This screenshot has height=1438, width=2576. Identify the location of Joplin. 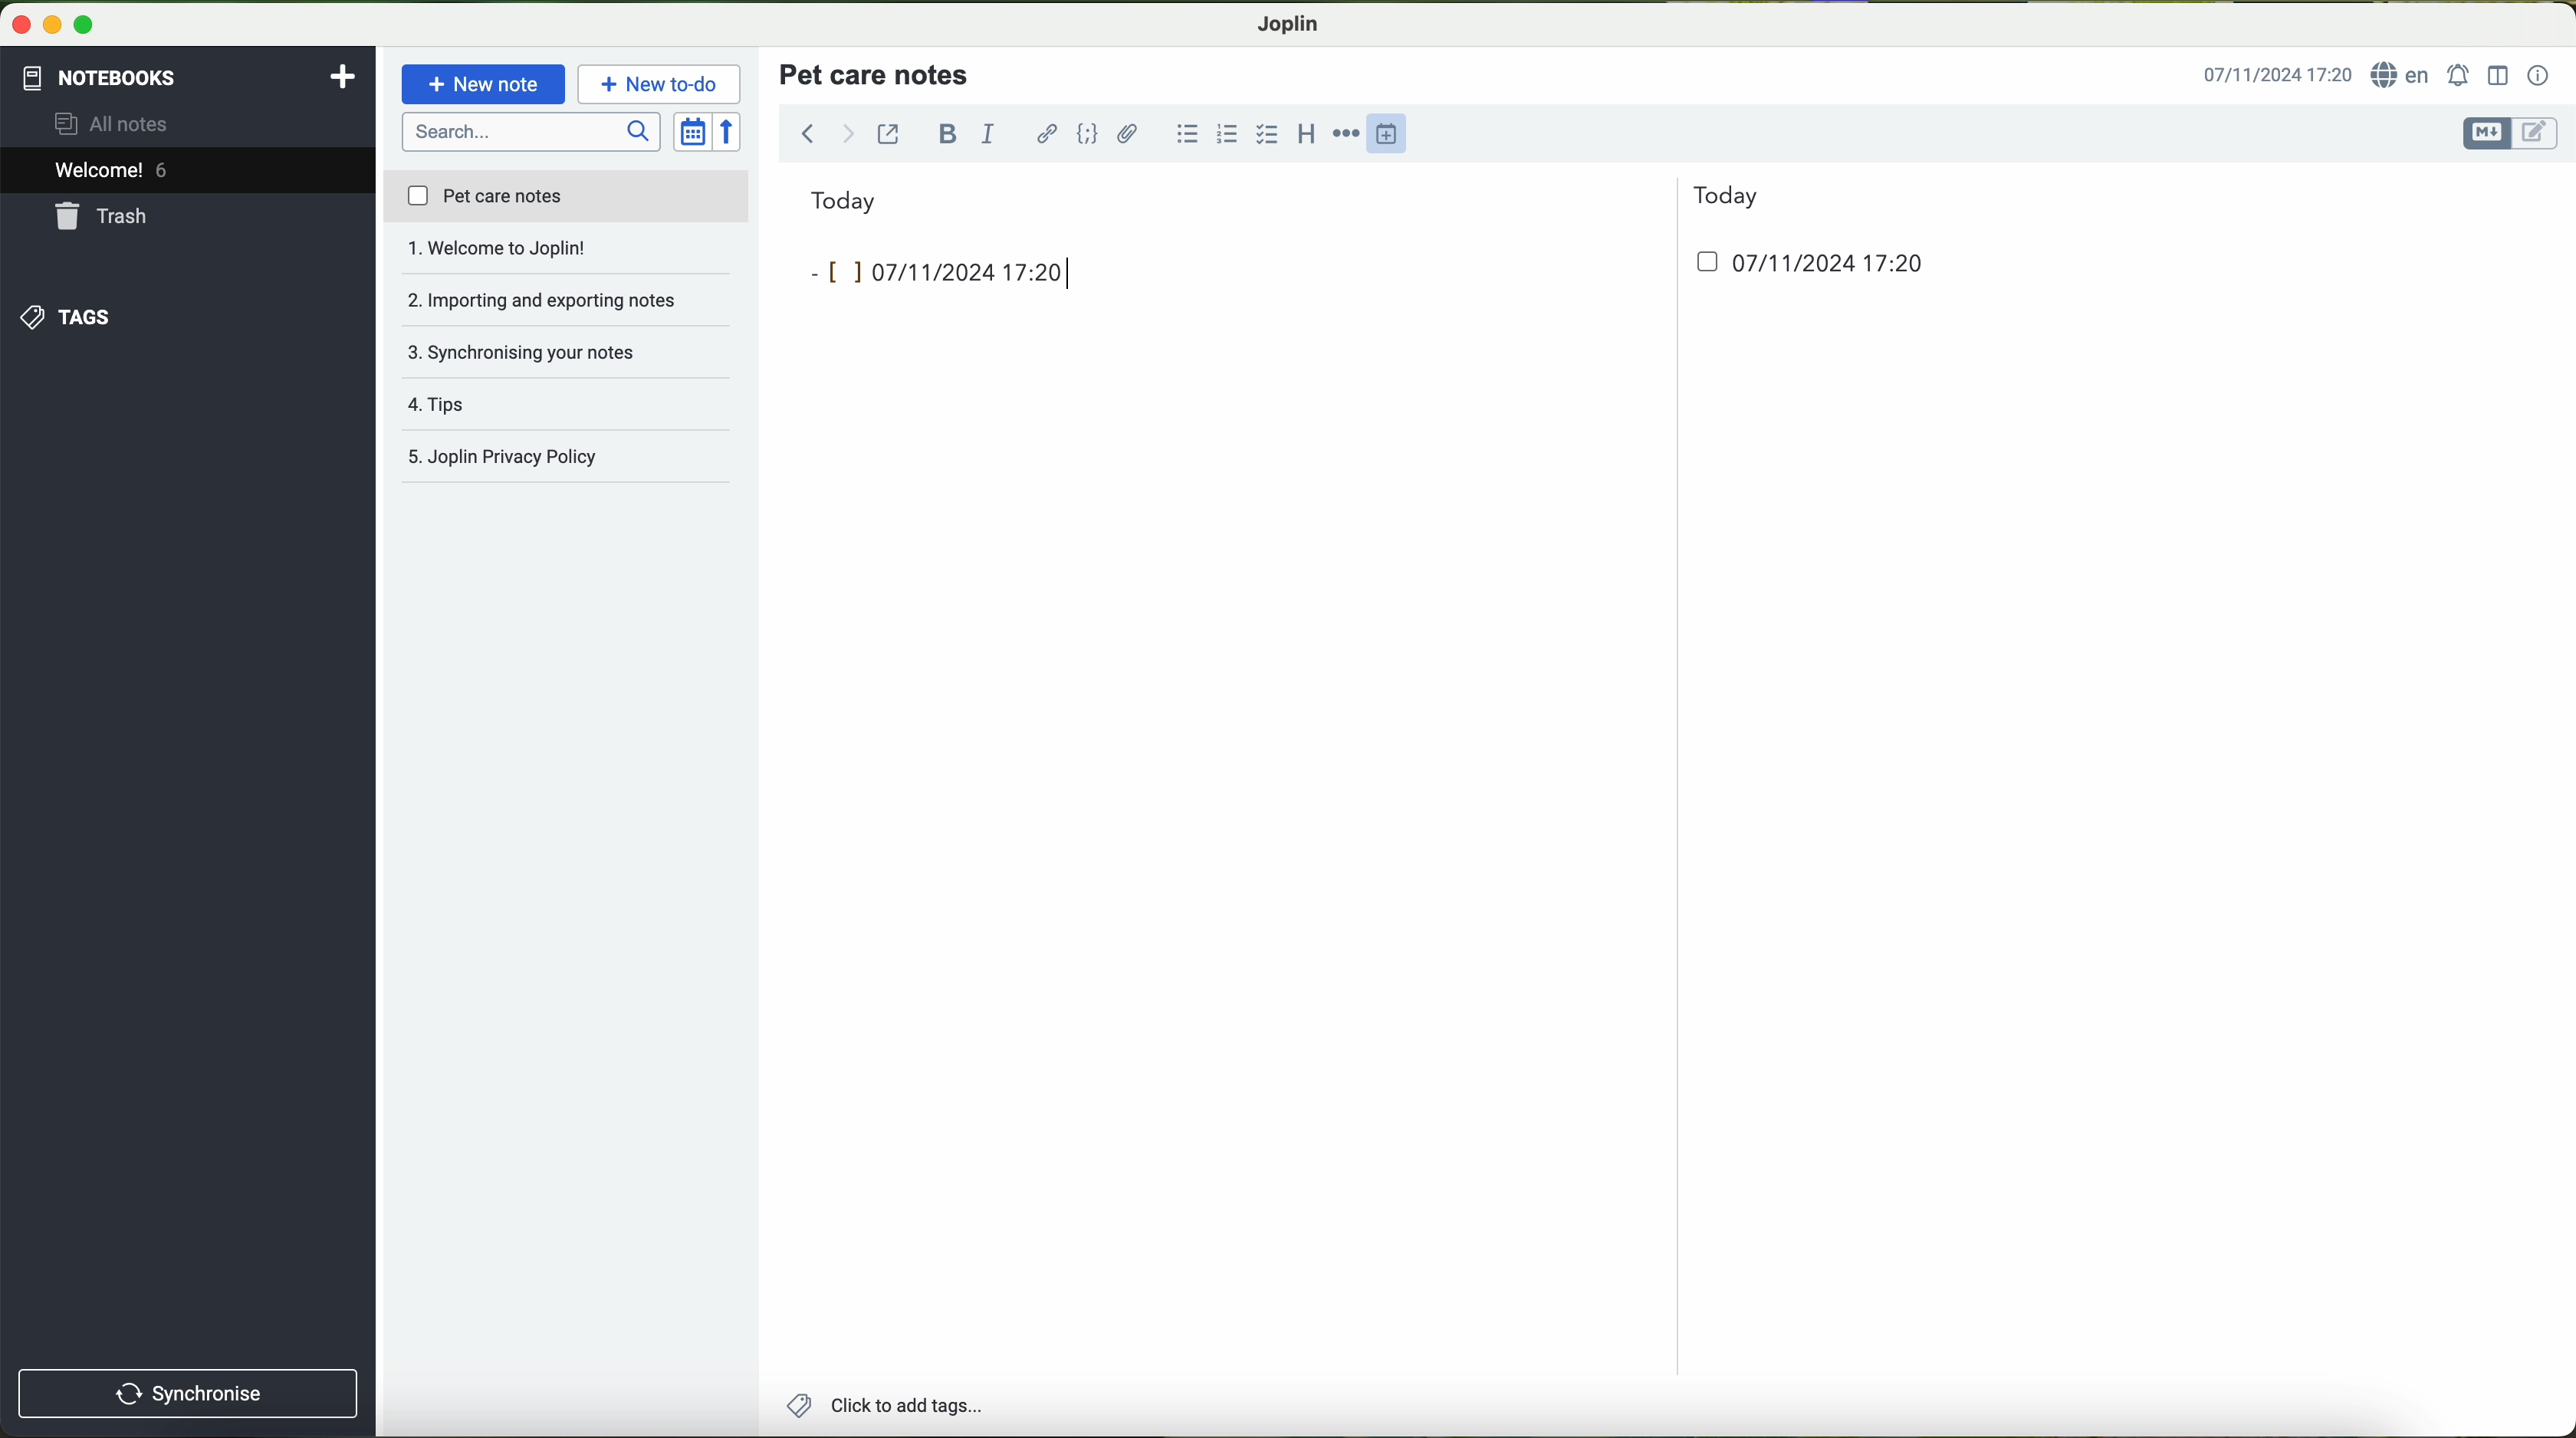
(1289, 22).